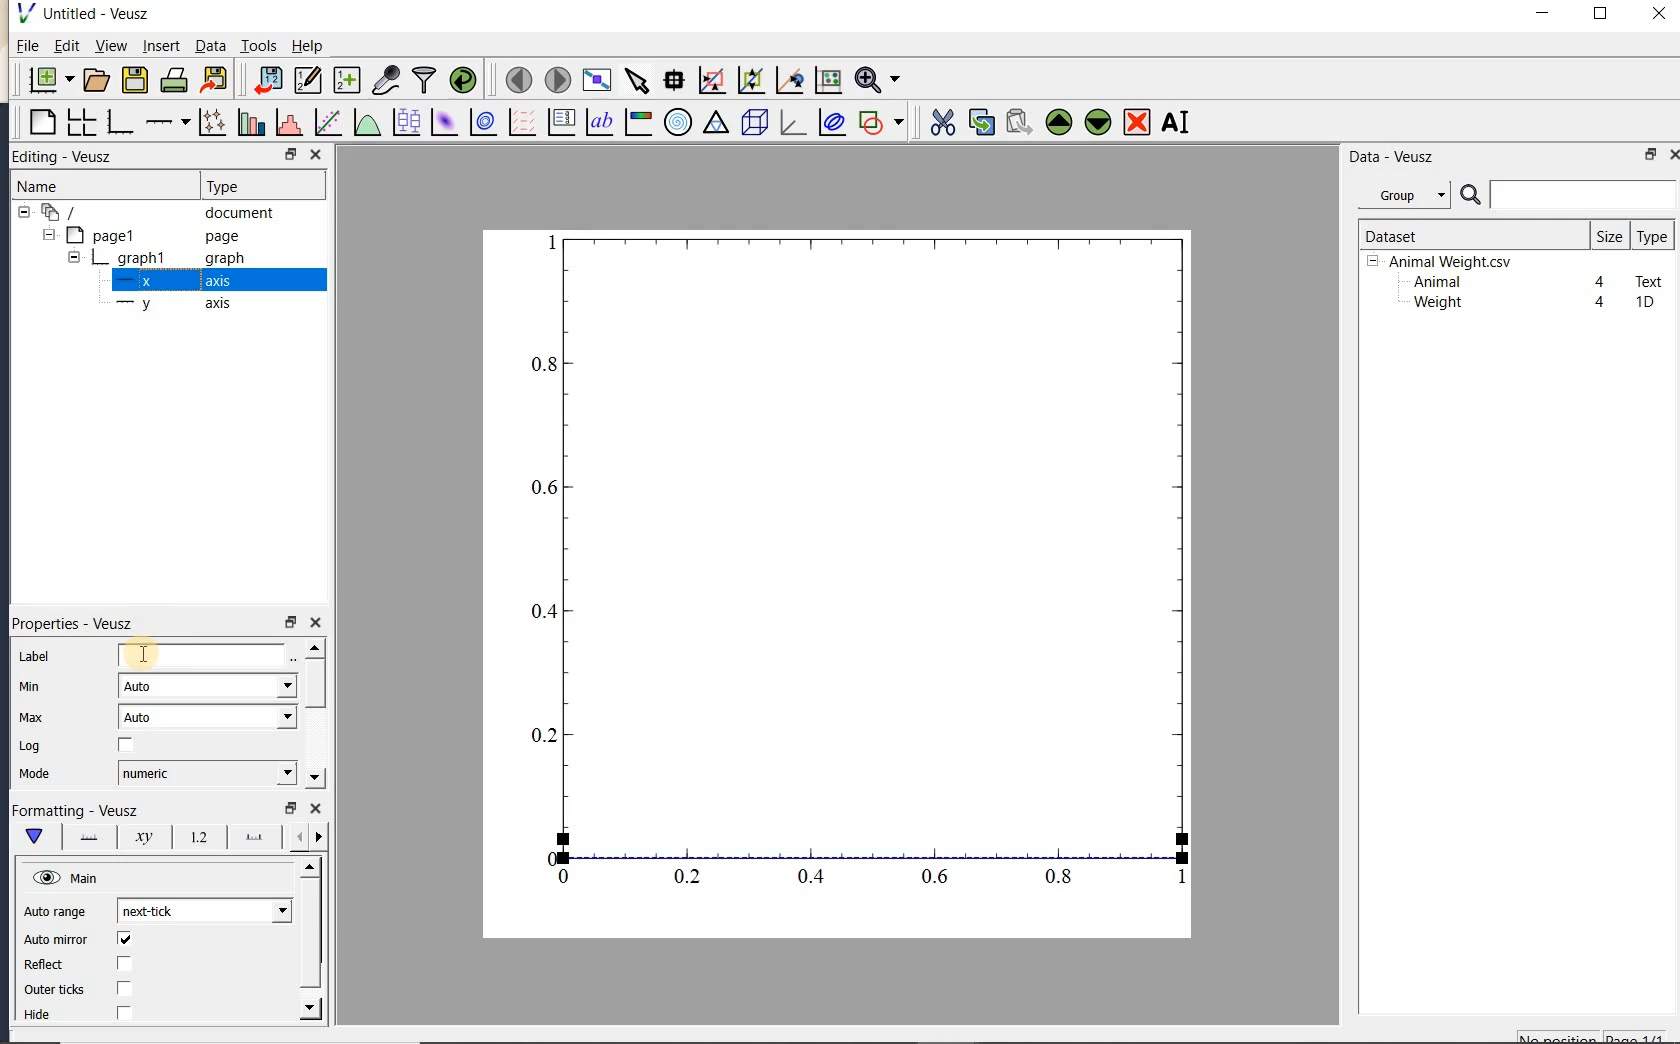  Describe the element at coordinates (1436, 304) in the screenshot. I see `Weight` at that location.